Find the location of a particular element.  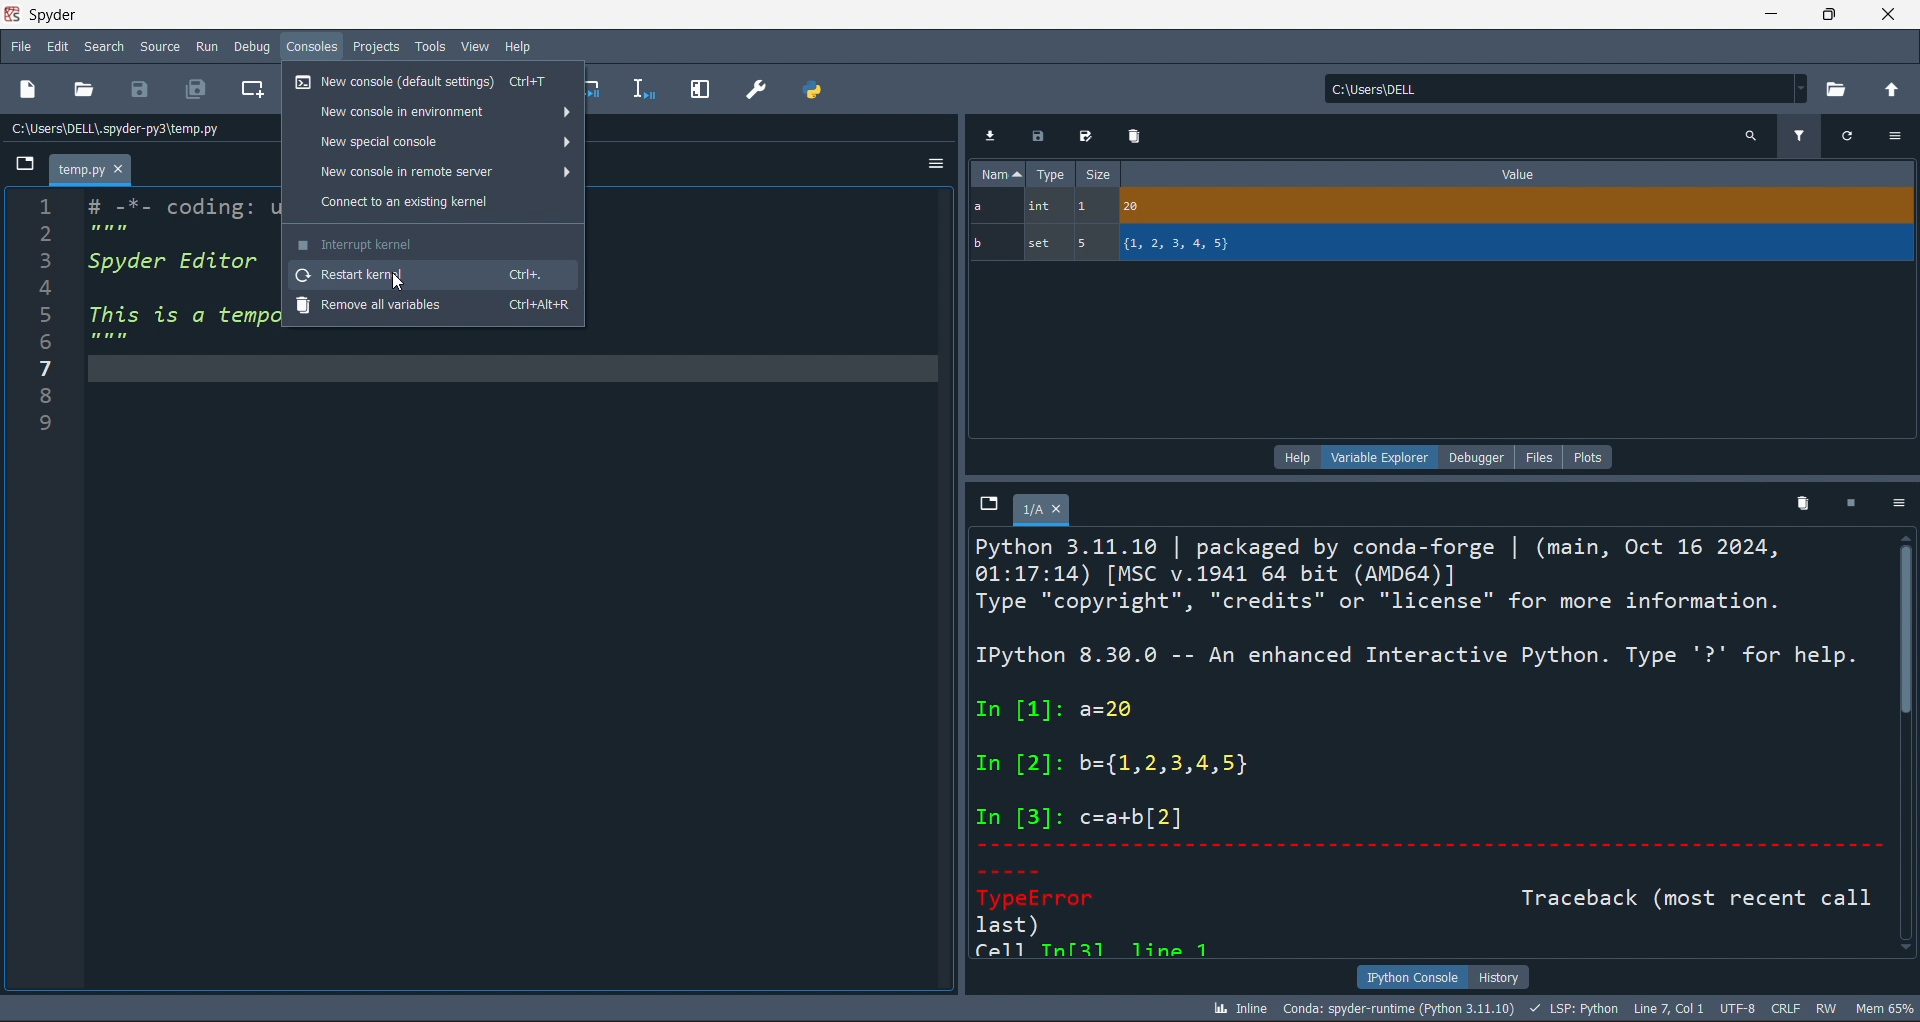

Projects is located at coordinates (379, 47).